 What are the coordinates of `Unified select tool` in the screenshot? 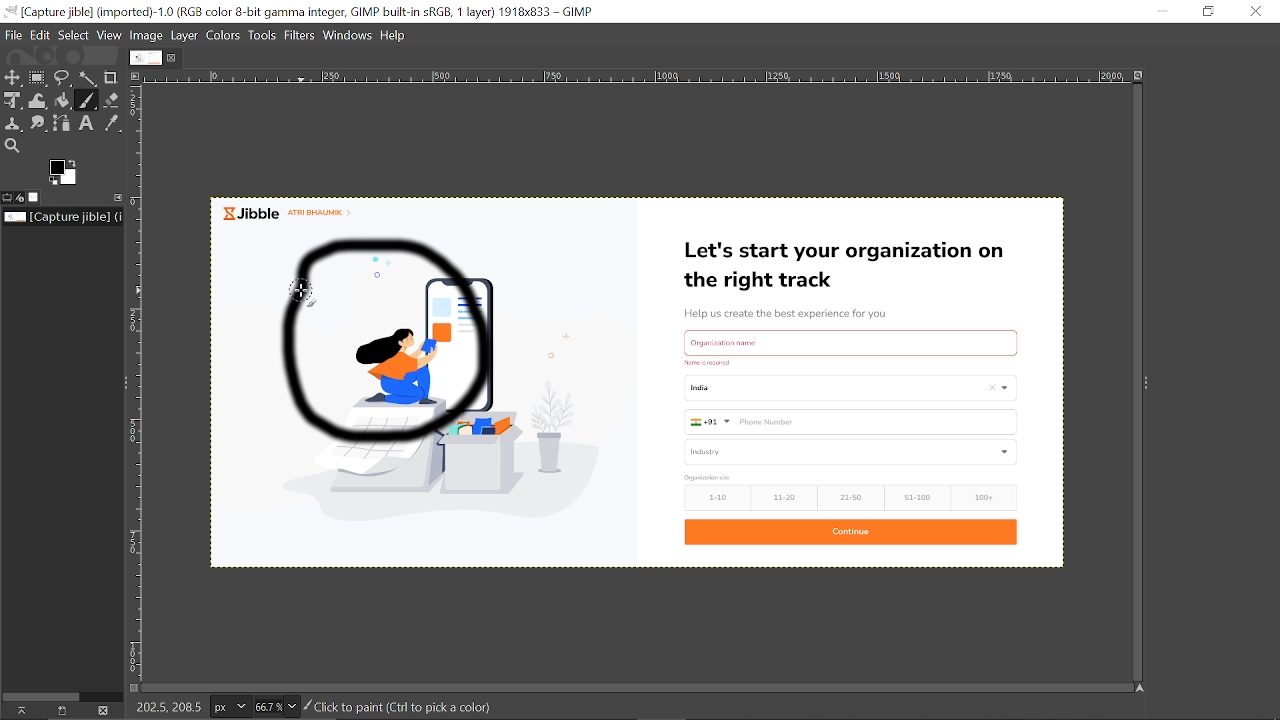 It's located at (13, 101).